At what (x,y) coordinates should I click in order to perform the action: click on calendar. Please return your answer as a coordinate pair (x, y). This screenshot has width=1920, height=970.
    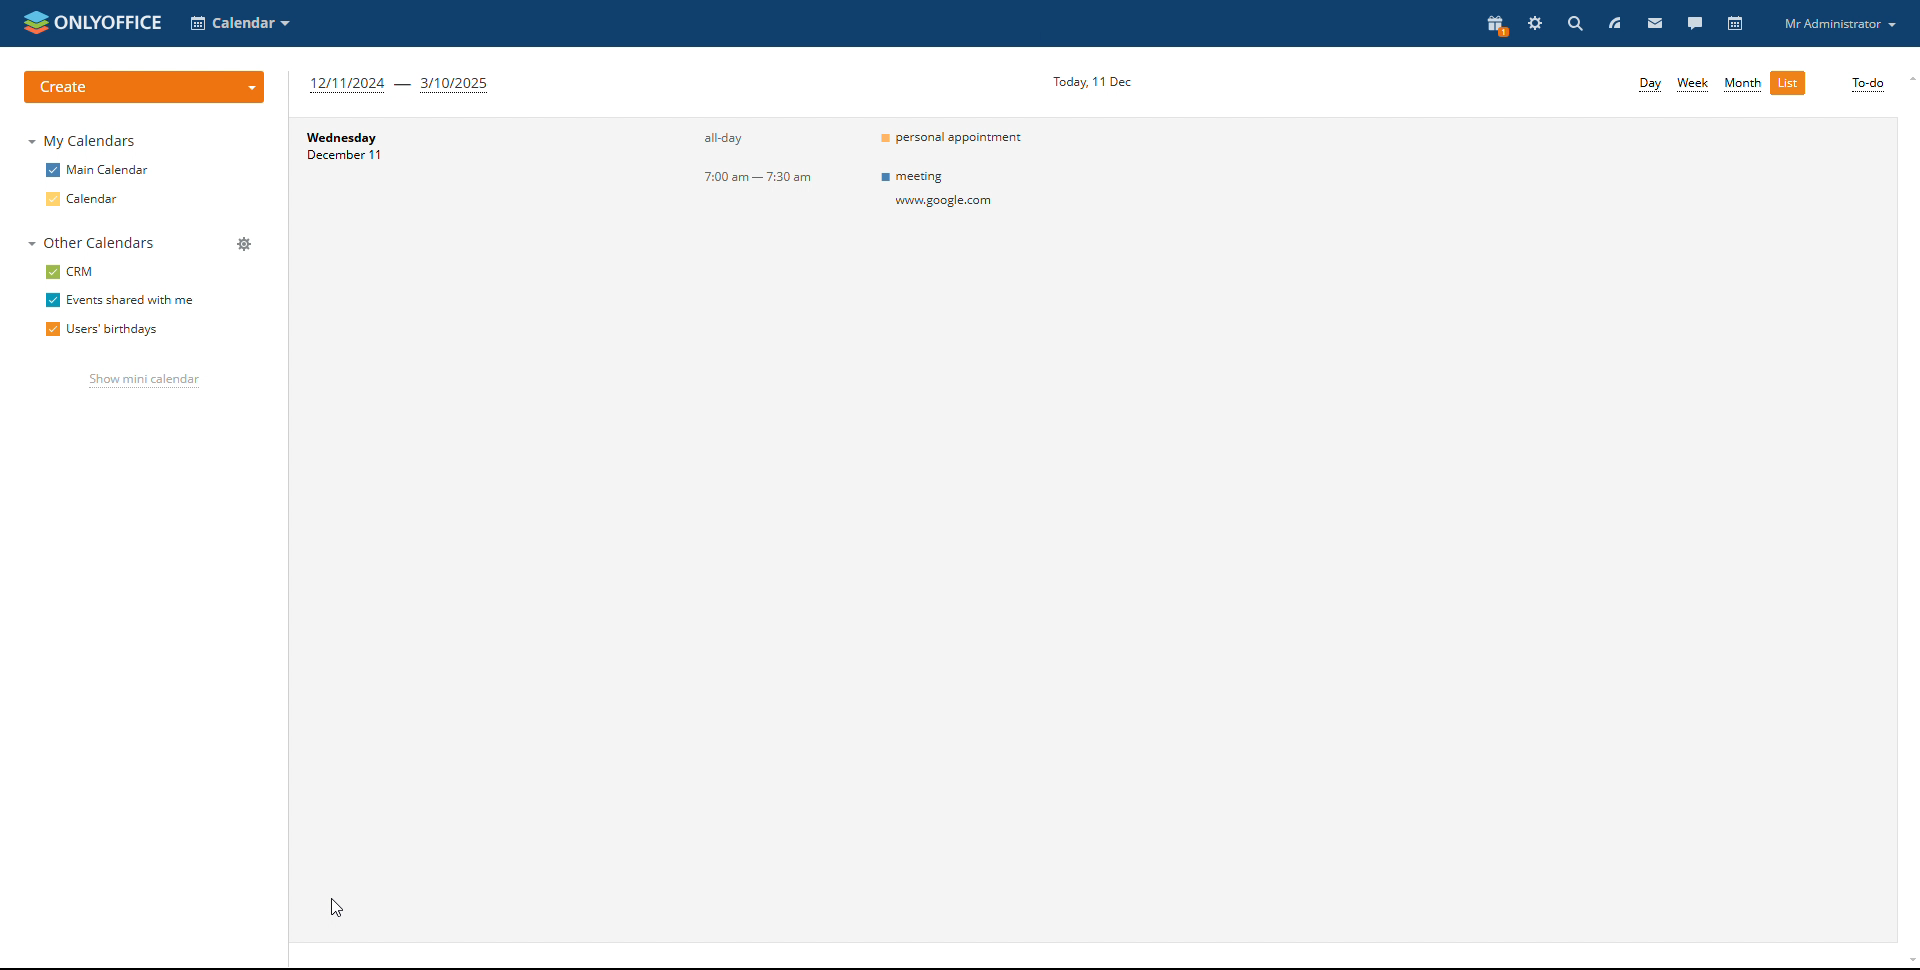
    Looking at the image, I should click on (1737, 24).